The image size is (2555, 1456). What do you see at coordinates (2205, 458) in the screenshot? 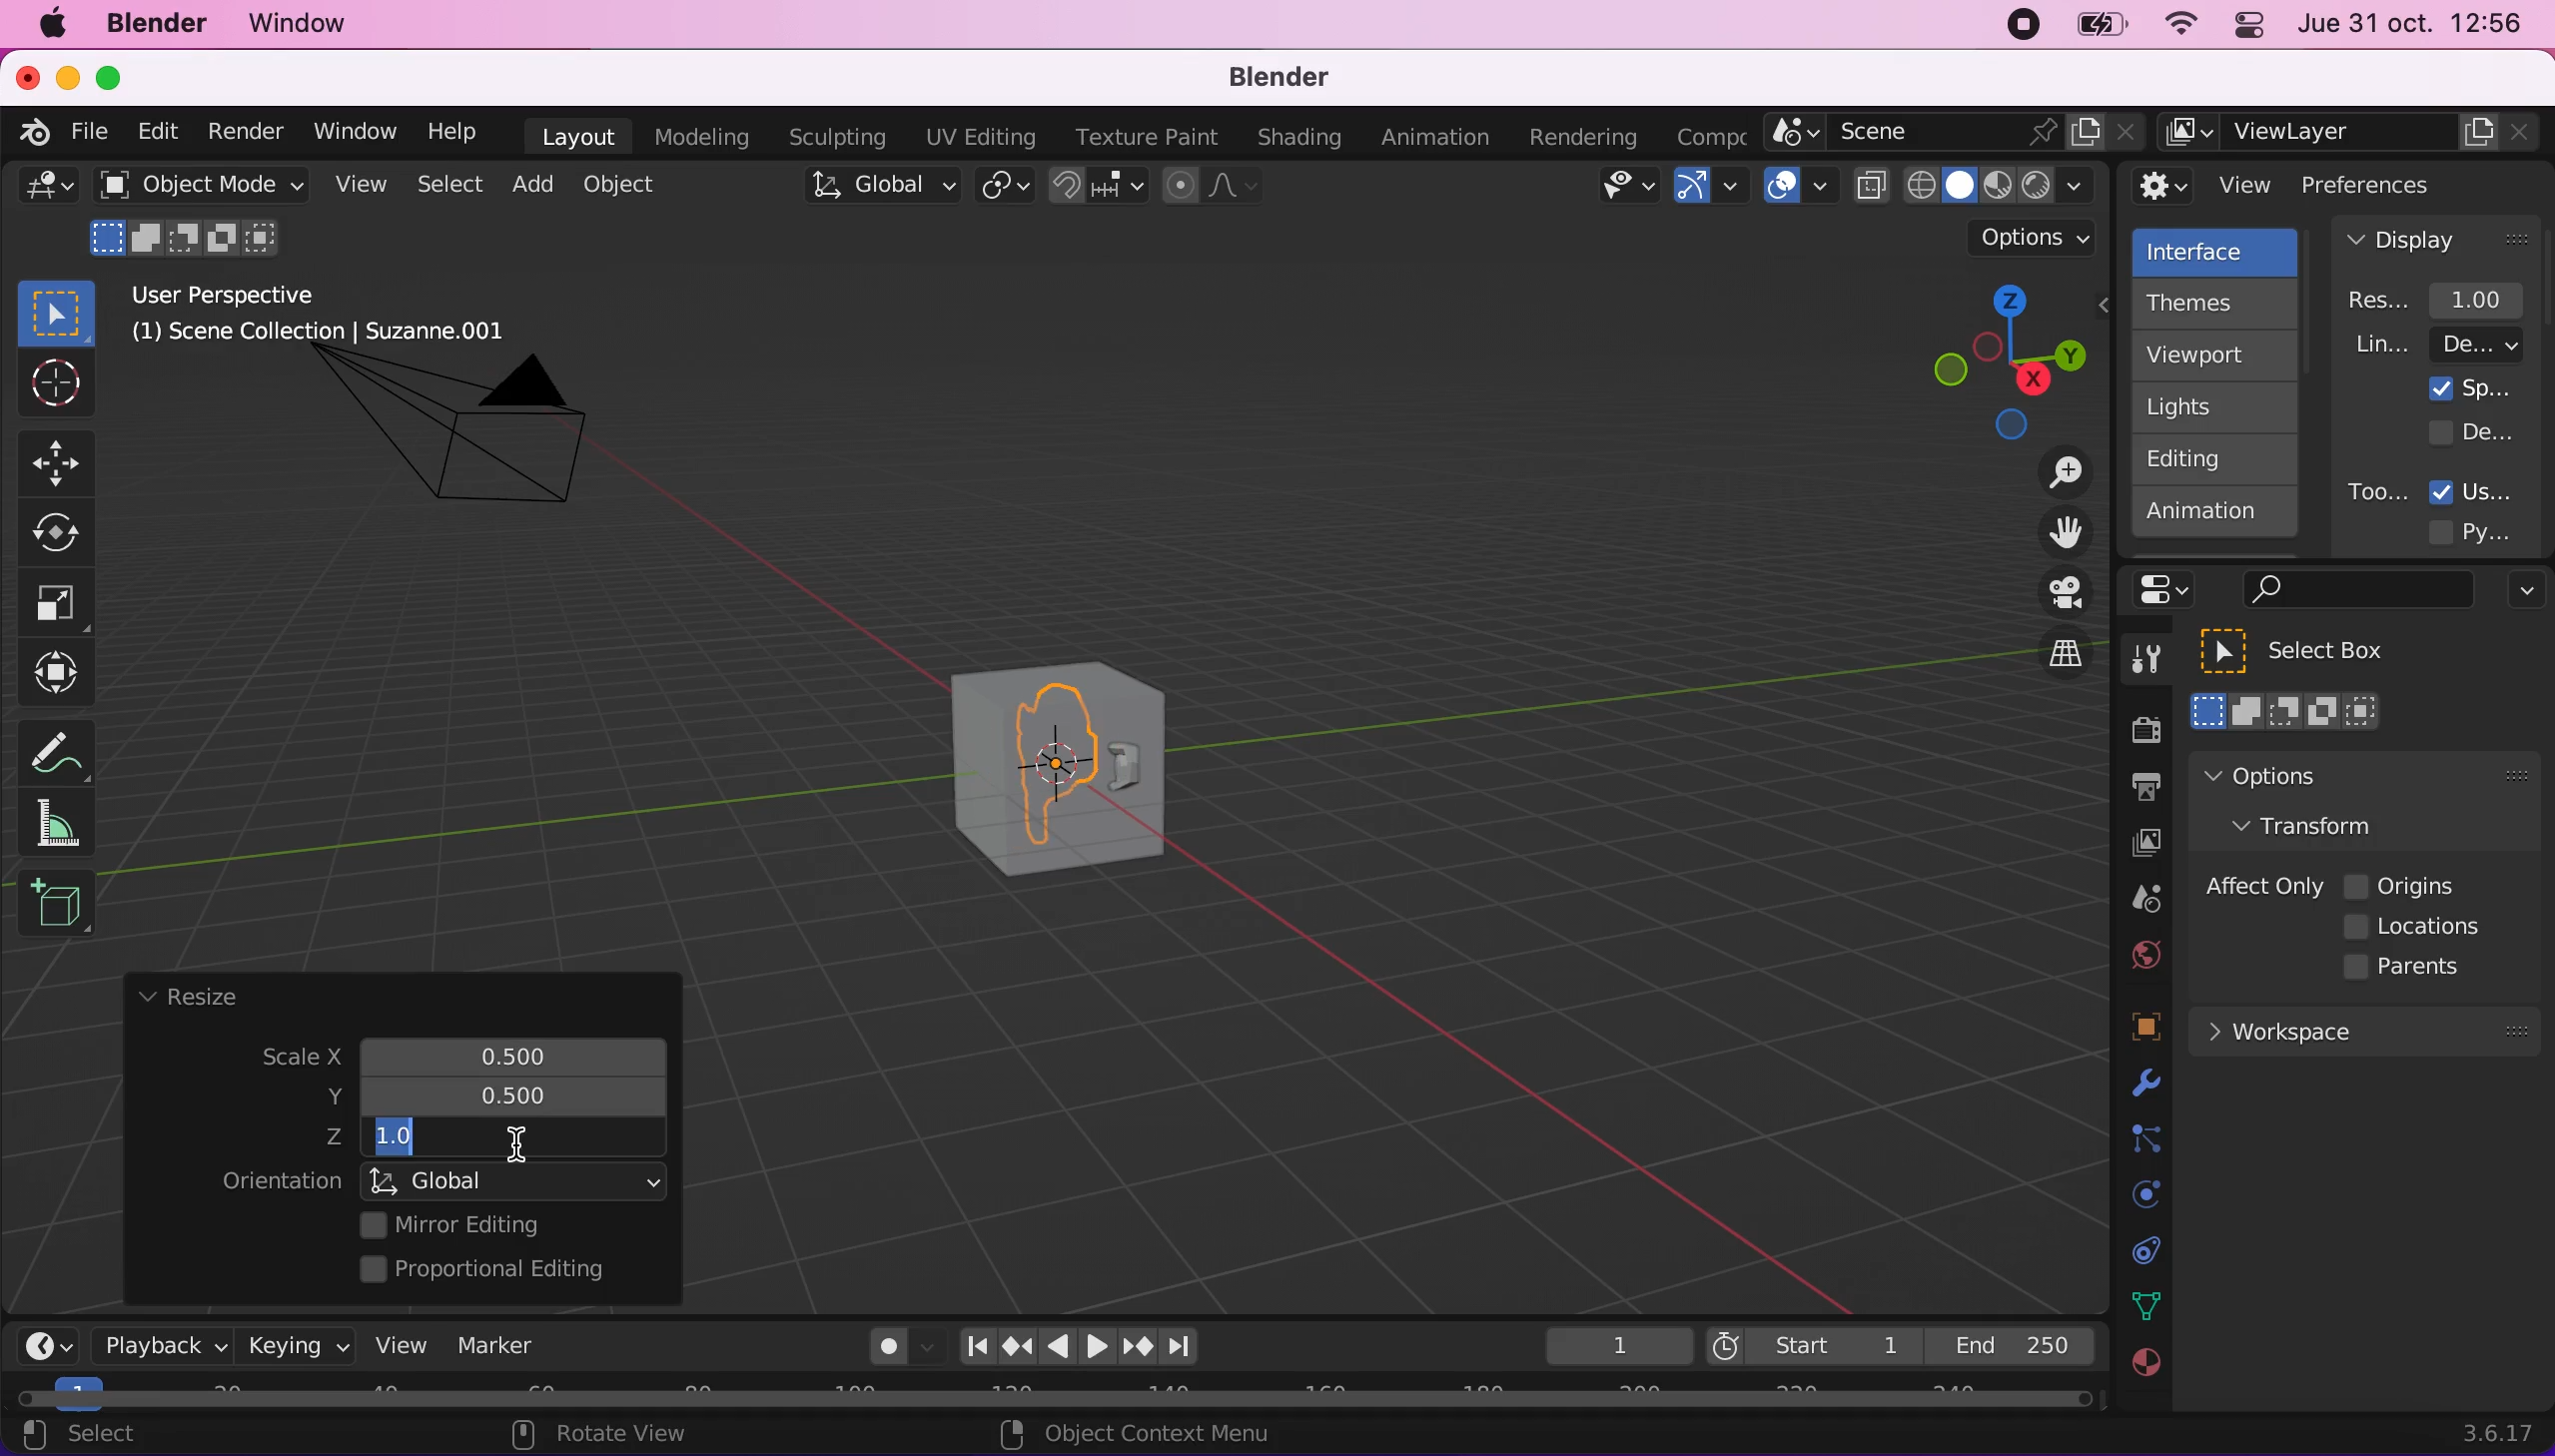
I see `editing` at bounding box center [2205, 458].